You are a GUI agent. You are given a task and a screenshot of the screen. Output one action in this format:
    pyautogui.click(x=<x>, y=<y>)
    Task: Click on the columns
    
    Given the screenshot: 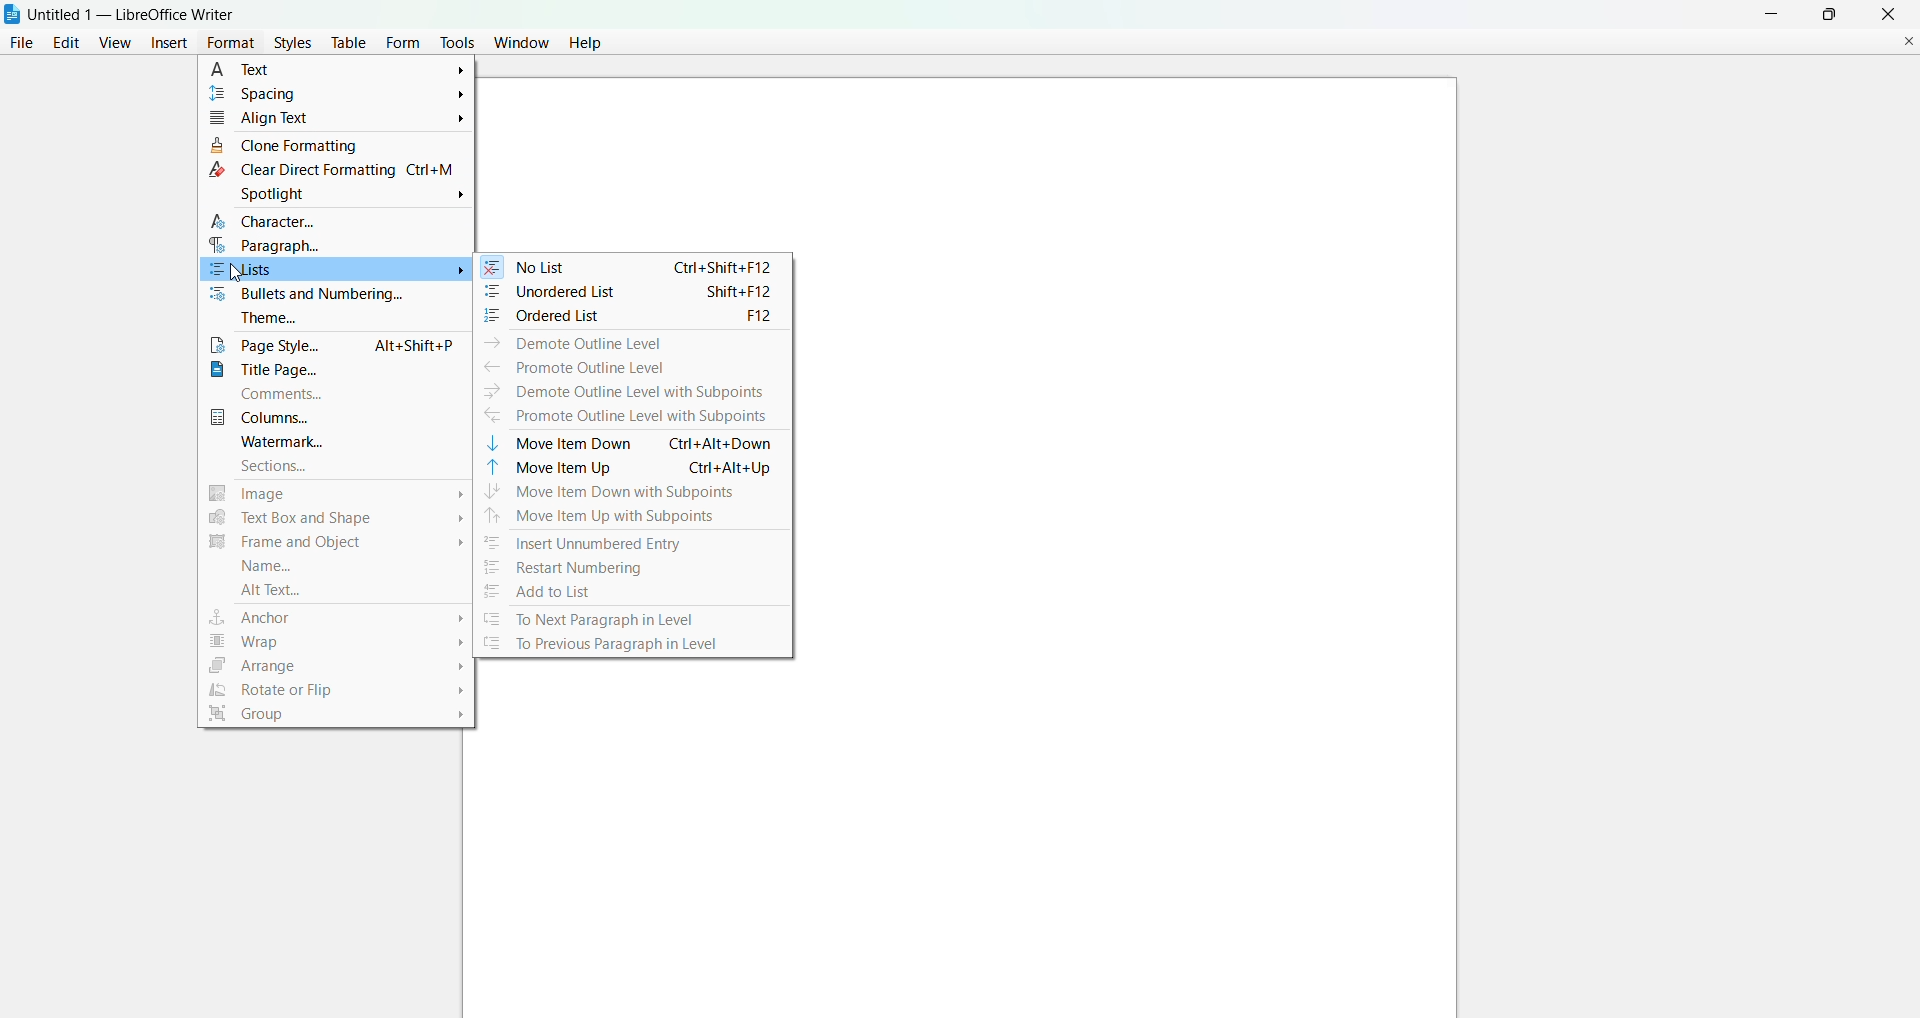 What is the action you would take?
    pyautogui.click(x=261, y=419)
    